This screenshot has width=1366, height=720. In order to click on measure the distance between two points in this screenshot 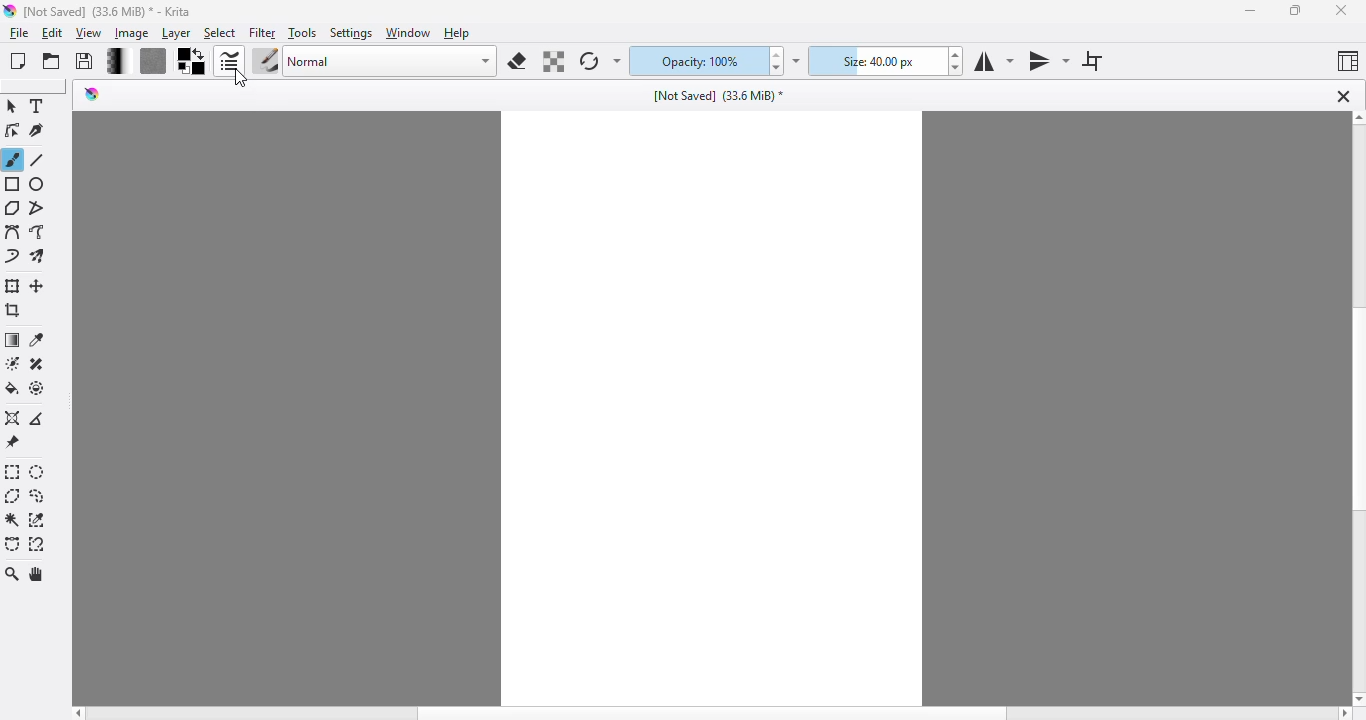, I will do `click(40, 417)`.